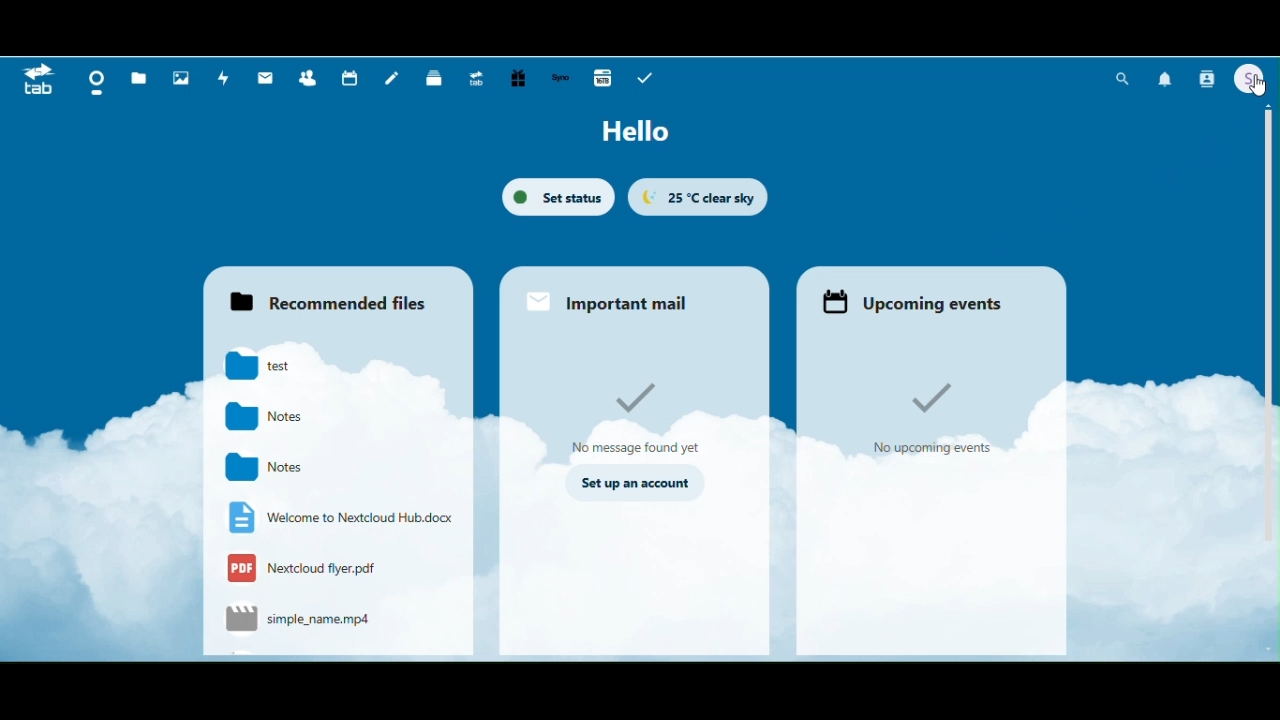 This screenshot has height=720, width=1280. What do you see at coordinates (634, 295) in the screenshot?
I see `Important mail` at bounding box center [634, 295].